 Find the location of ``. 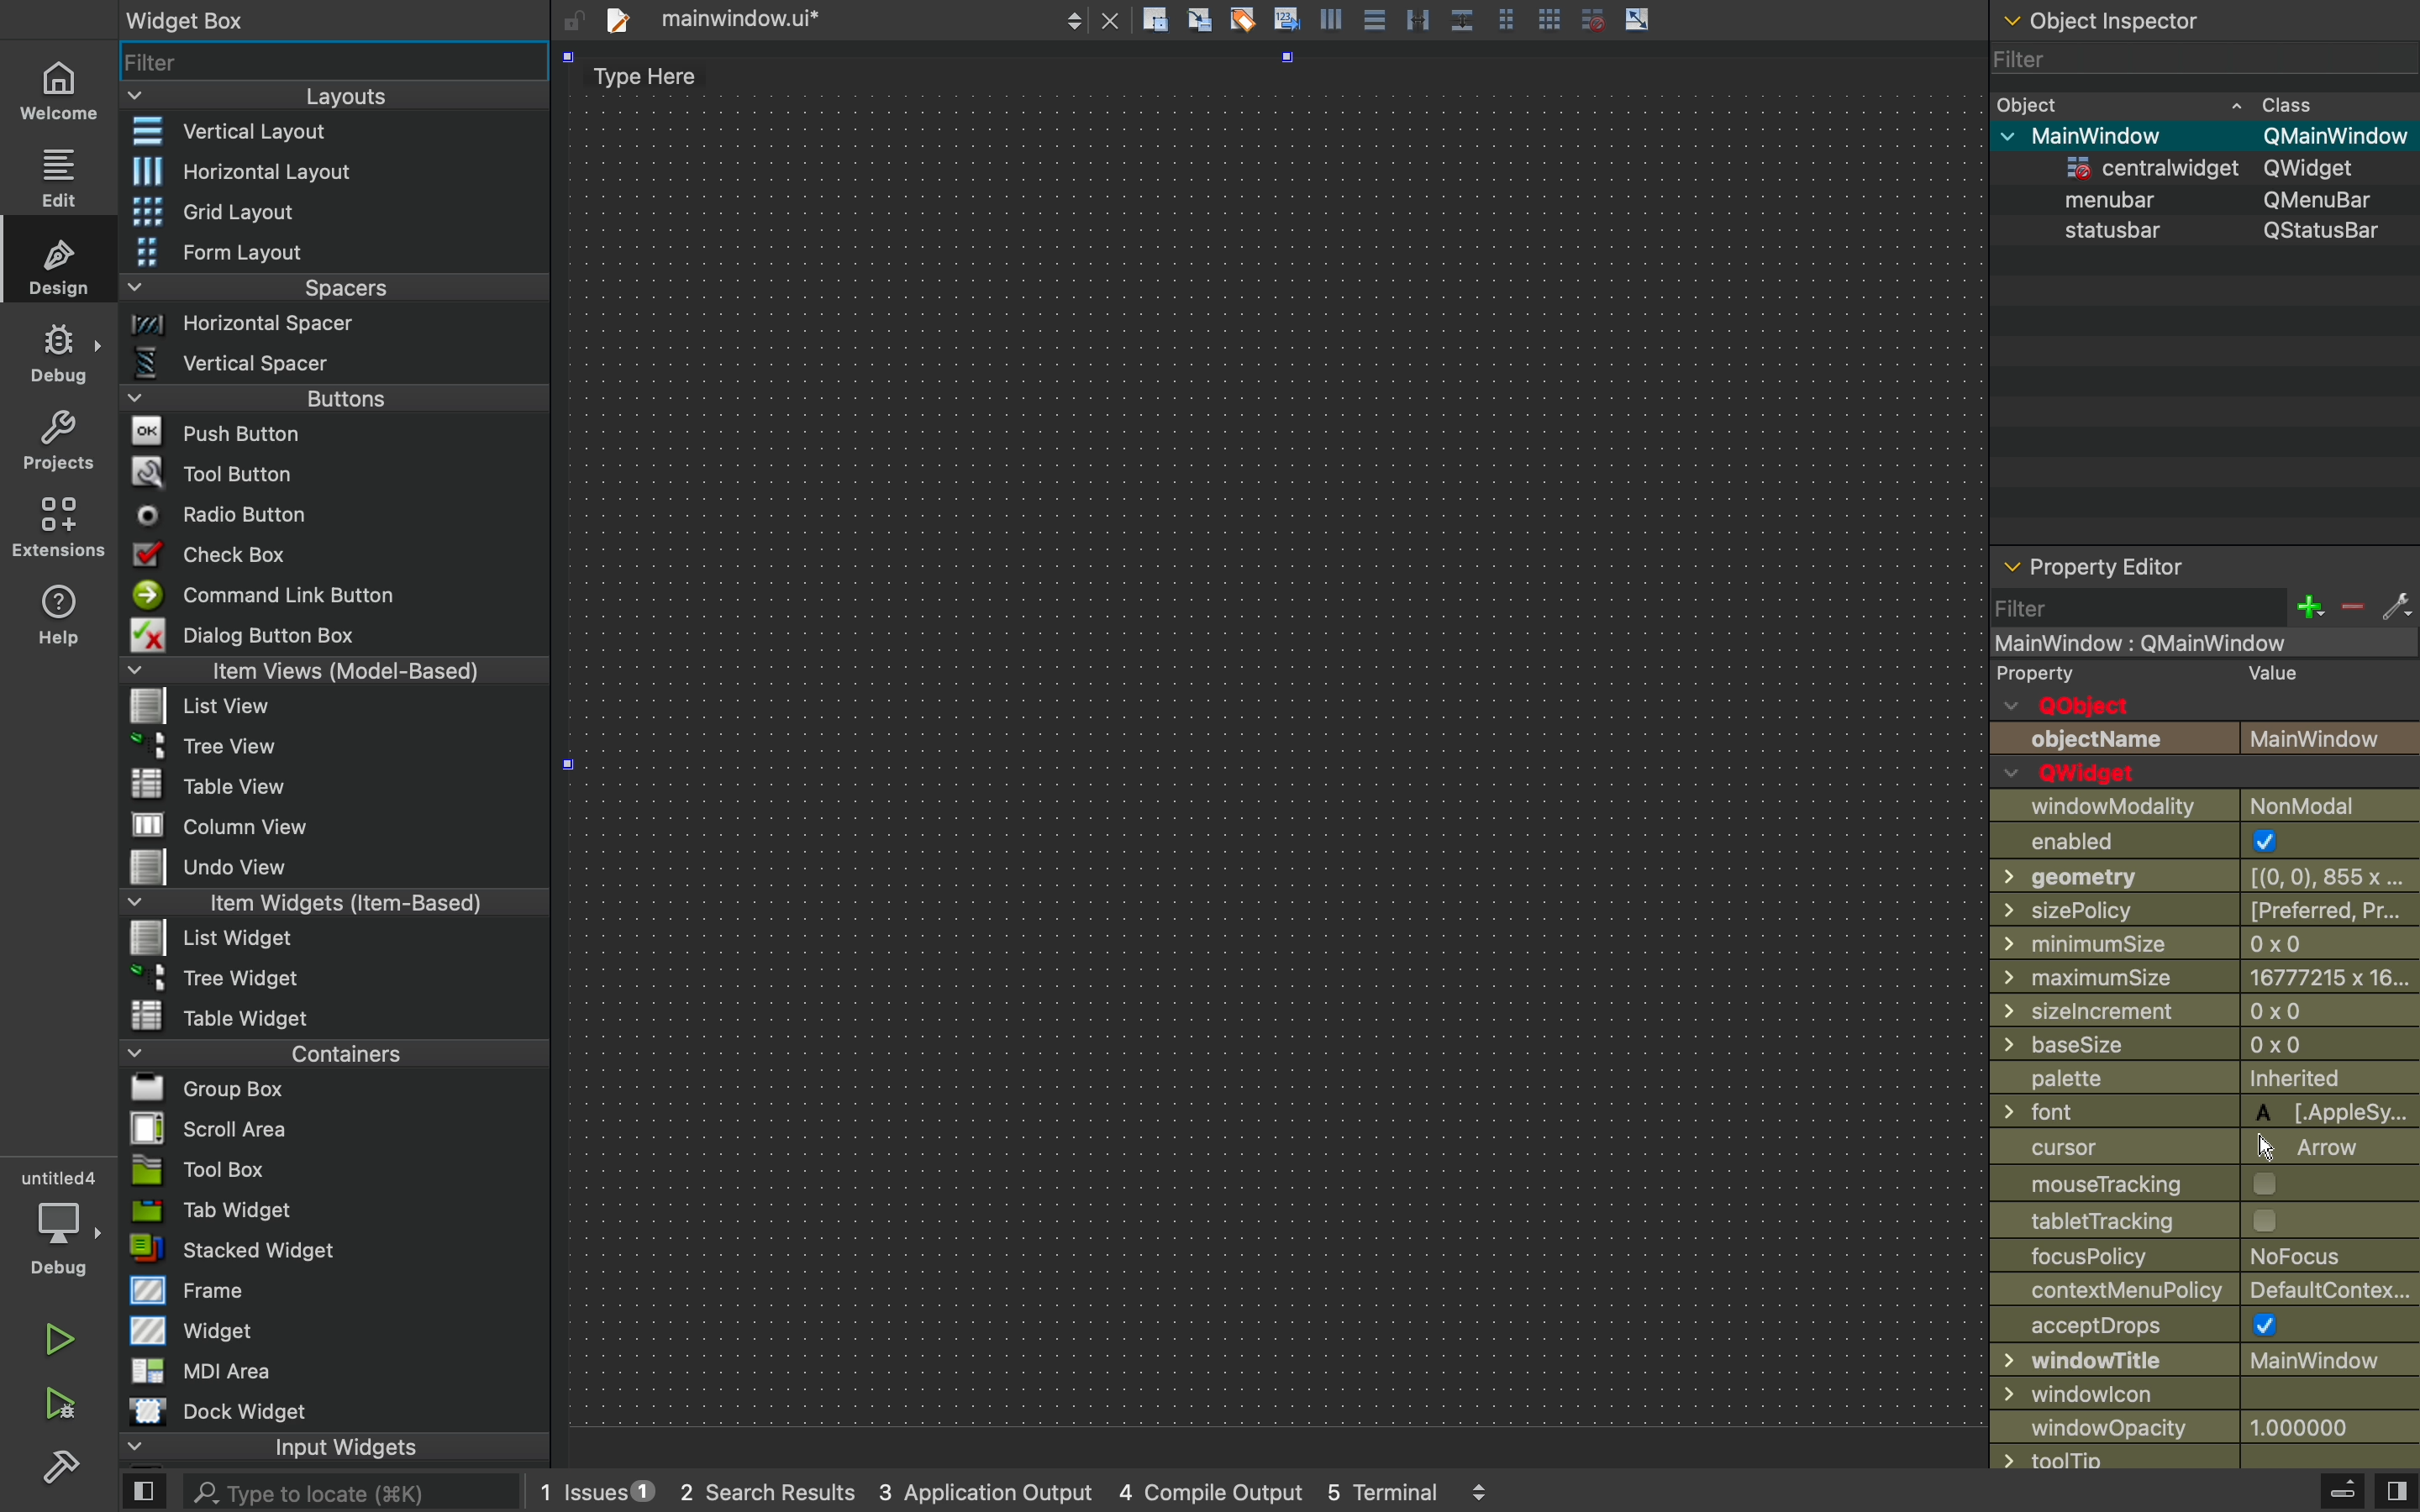

 is located at coordinates (2205, 1114).